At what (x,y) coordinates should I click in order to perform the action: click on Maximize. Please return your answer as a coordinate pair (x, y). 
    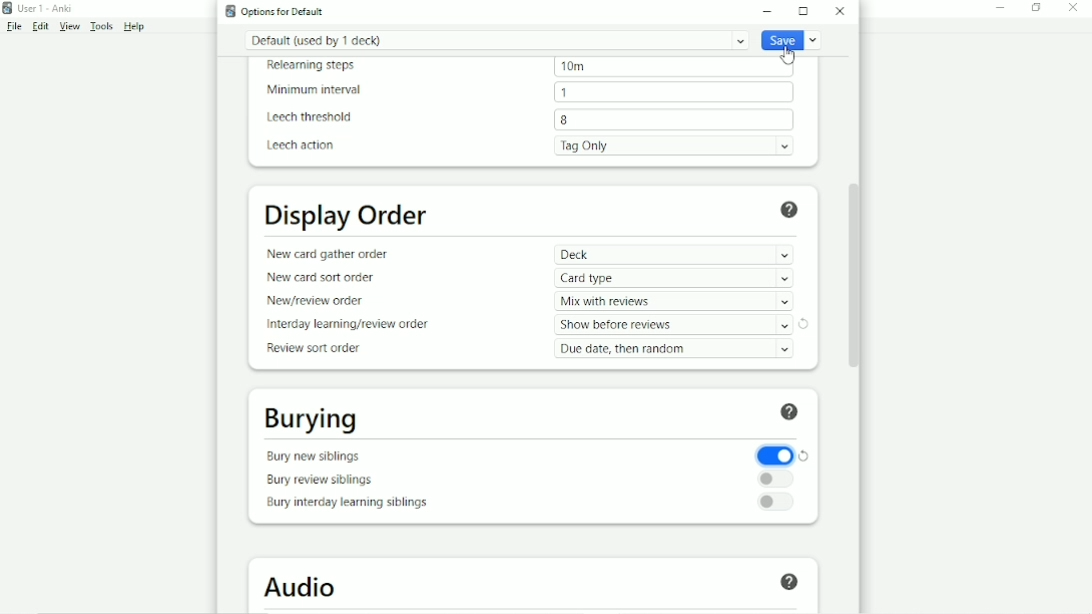
    Looking at the image, I should click on (806, 11).